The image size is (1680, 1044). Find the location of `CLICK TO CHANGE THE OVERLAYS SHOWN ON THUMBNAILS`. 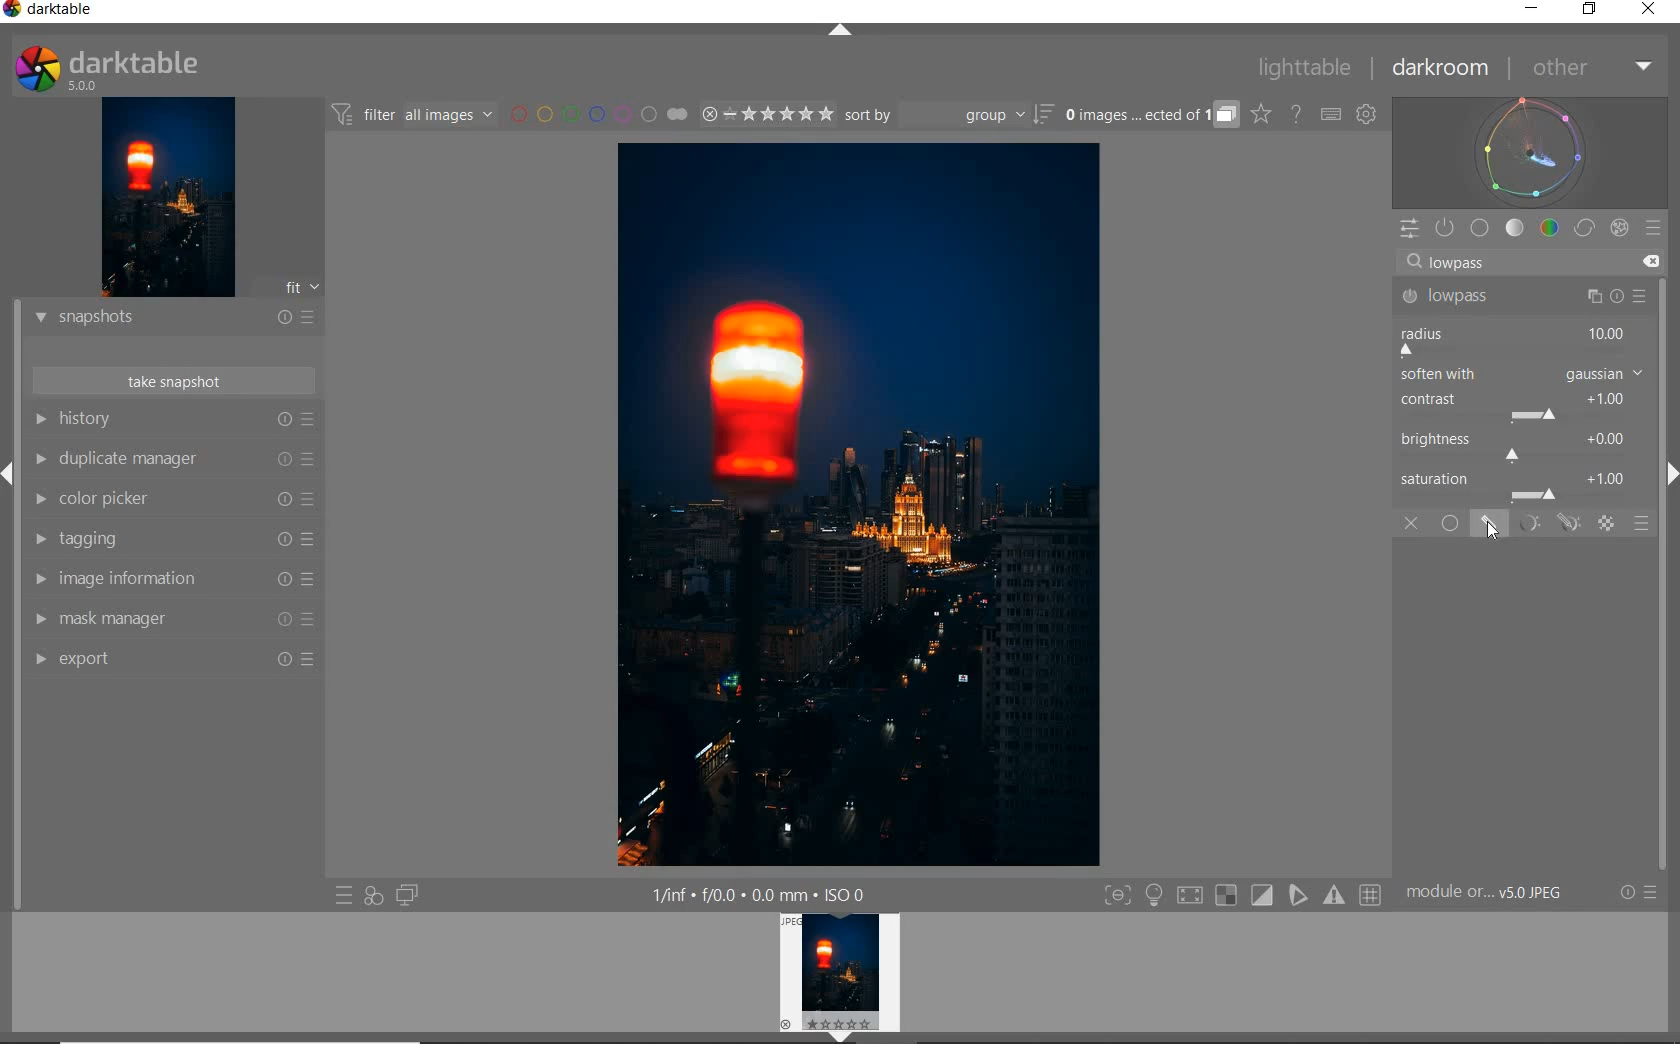

CLICK TO CHANGE THE OVERLAYS SHOWN ON THUMBNAILS is located at coordinates (1260, 116).